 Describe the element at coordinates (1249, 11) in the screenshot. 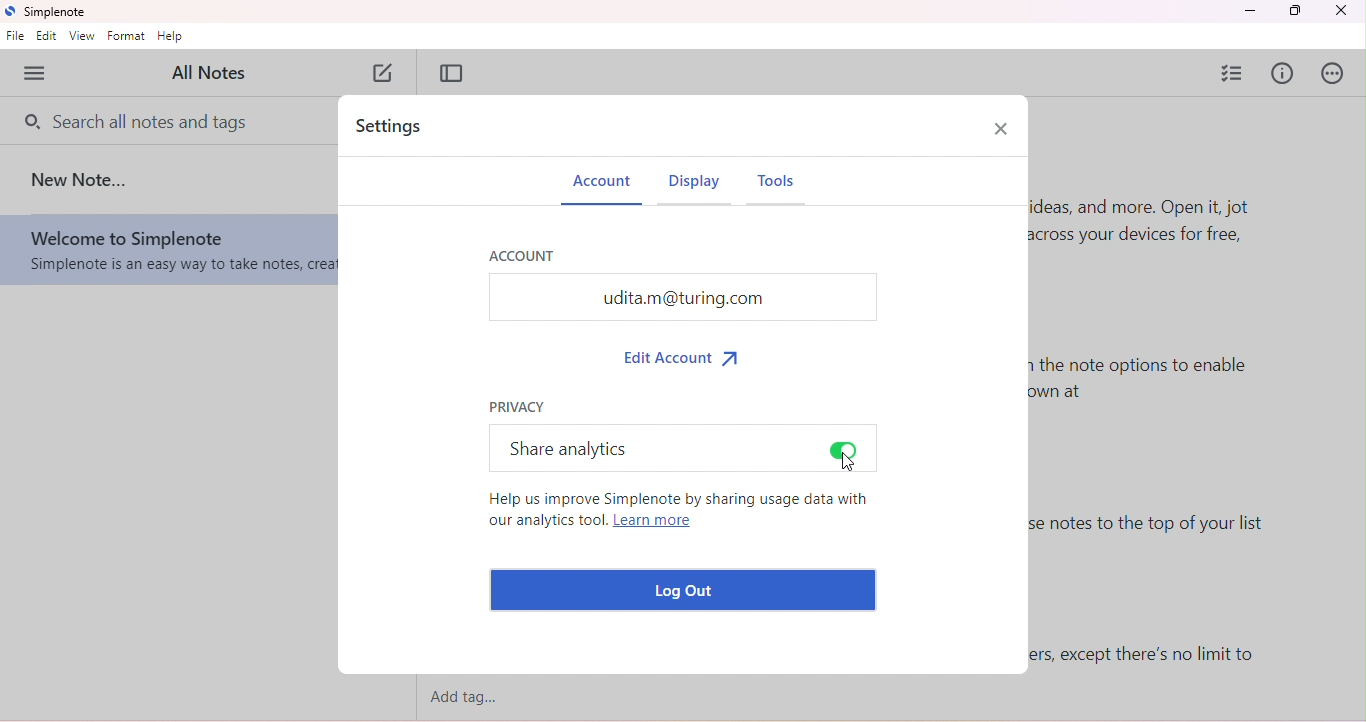

I see `minimize ` at that location.